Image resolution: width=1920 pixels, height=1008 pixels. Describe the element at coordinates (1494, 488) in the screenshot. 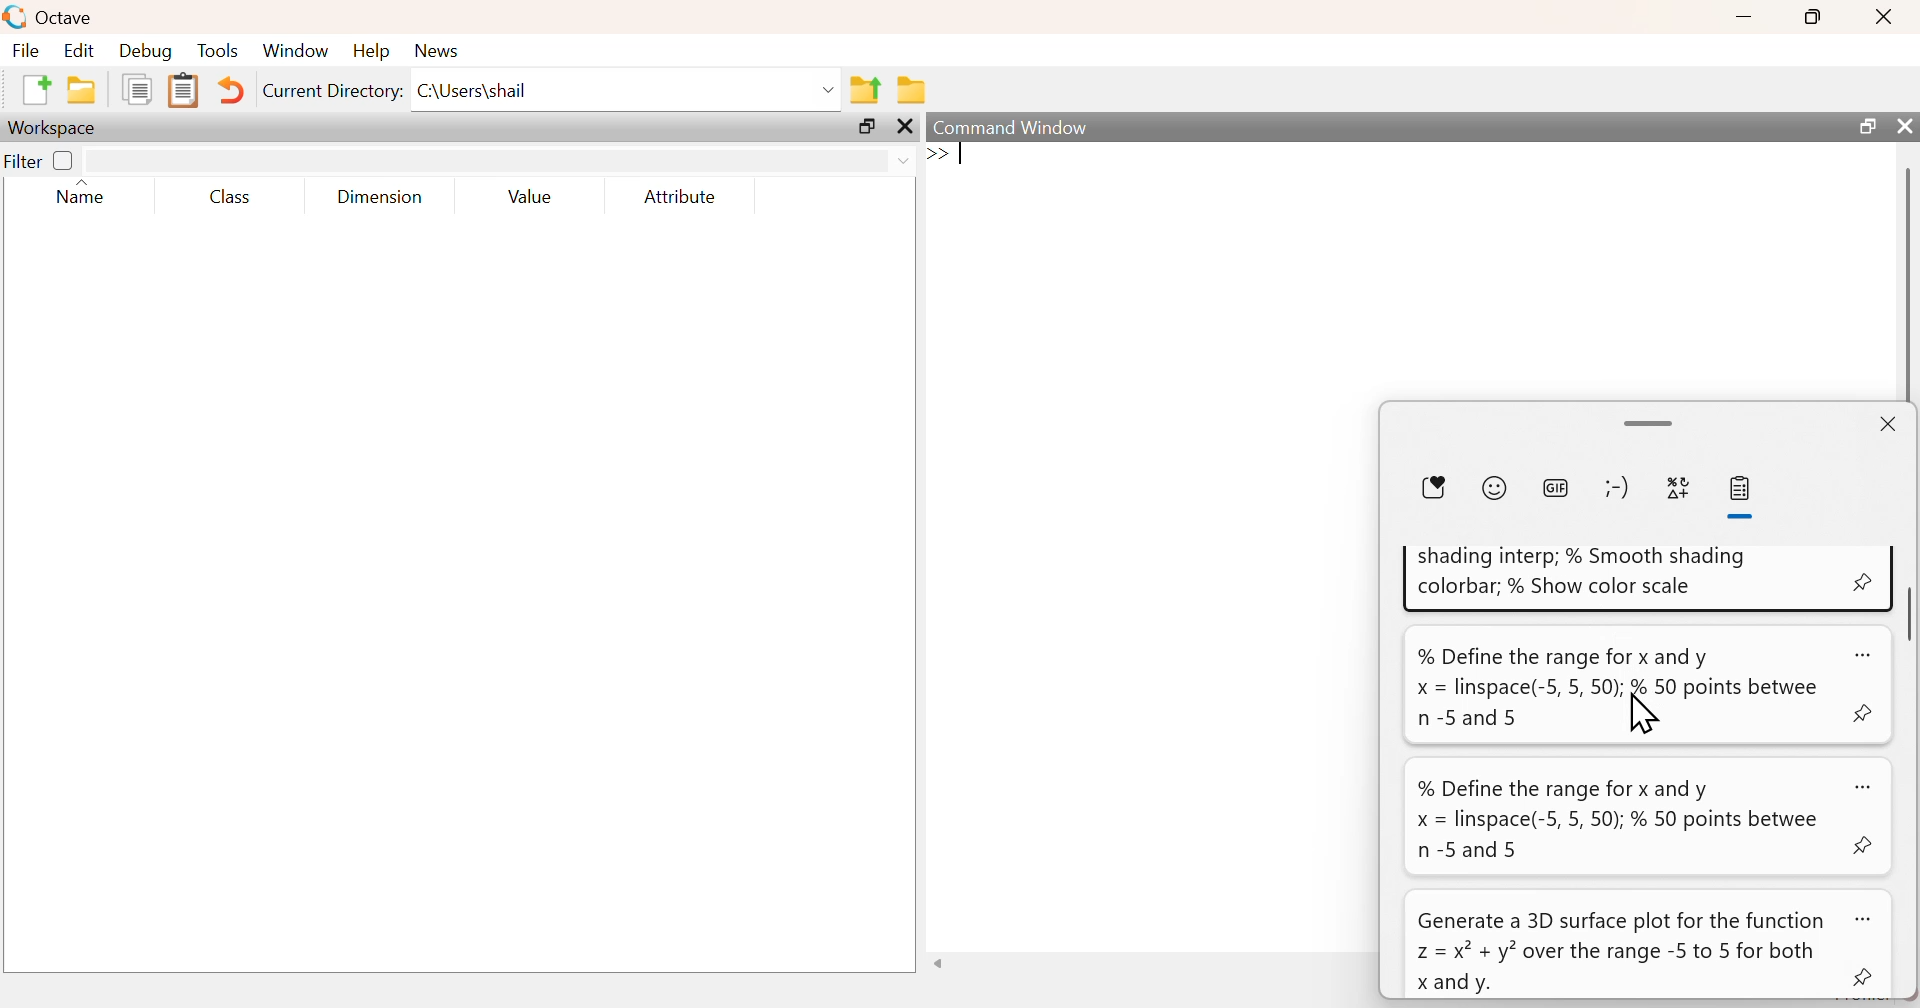

I see `Emoji` at that location.